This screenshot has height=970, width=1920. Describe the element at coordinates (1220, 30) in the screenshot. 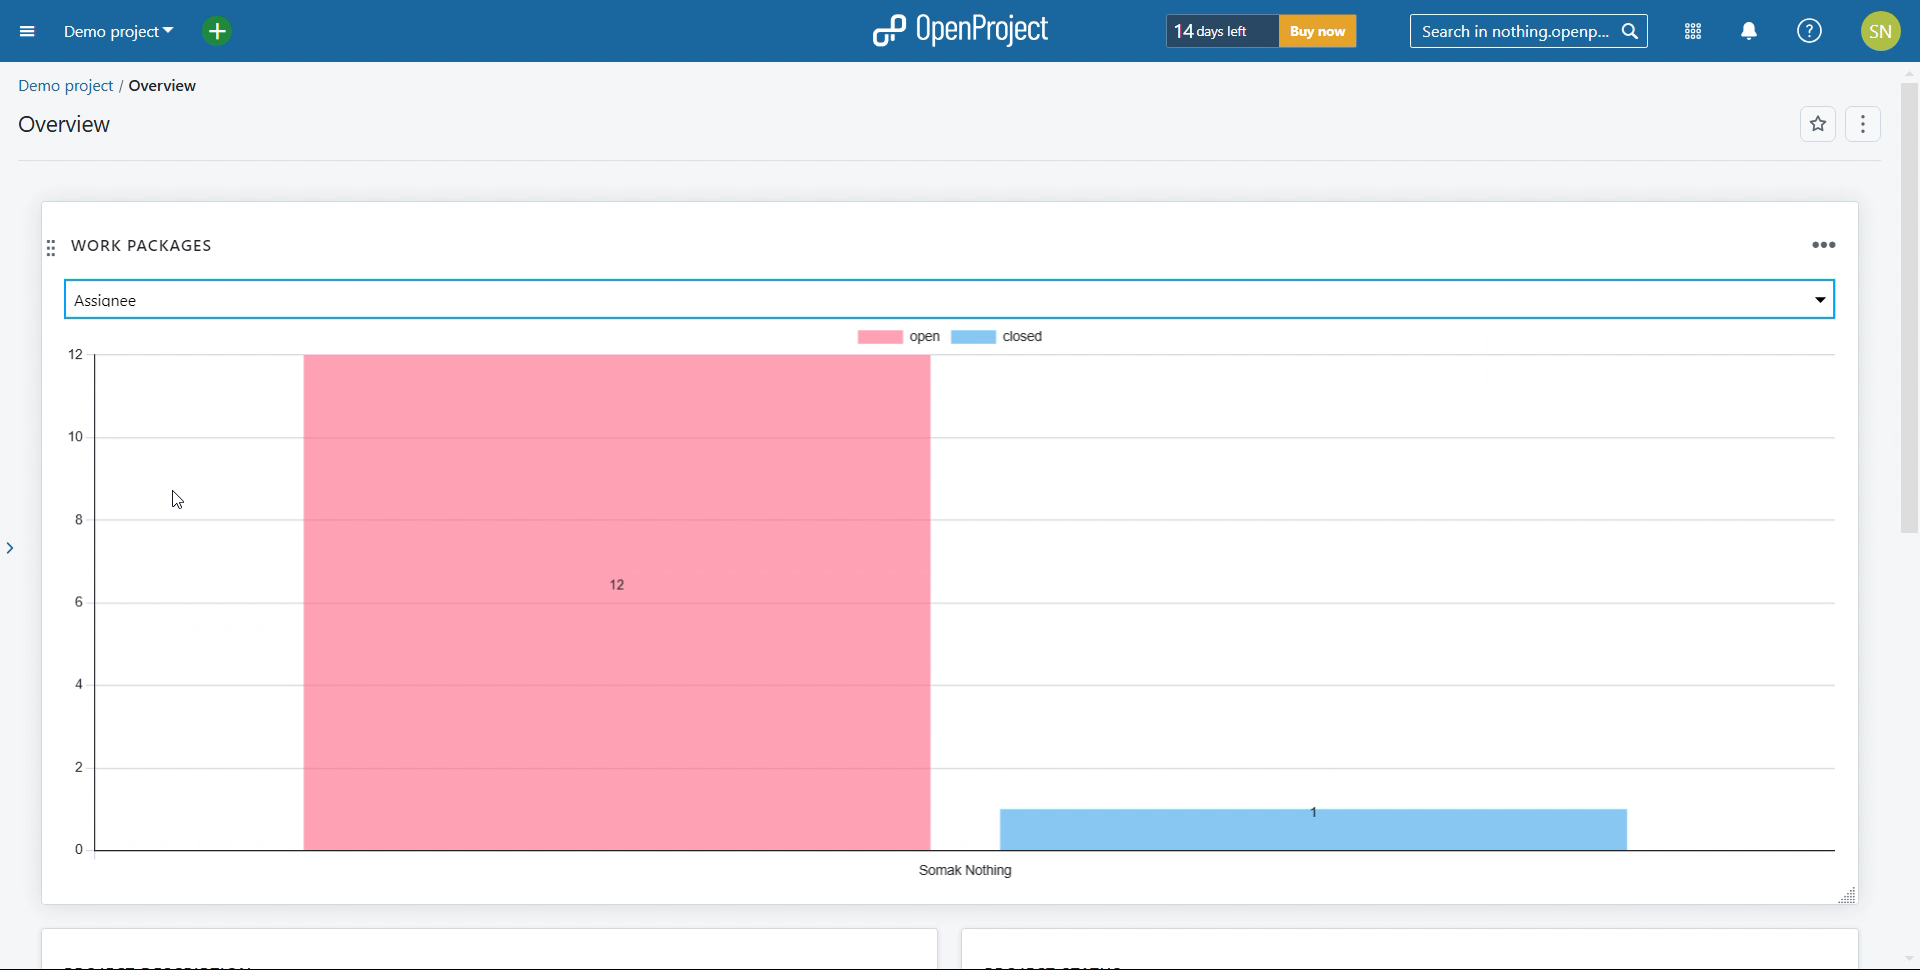

I see `trial period left` at that location.